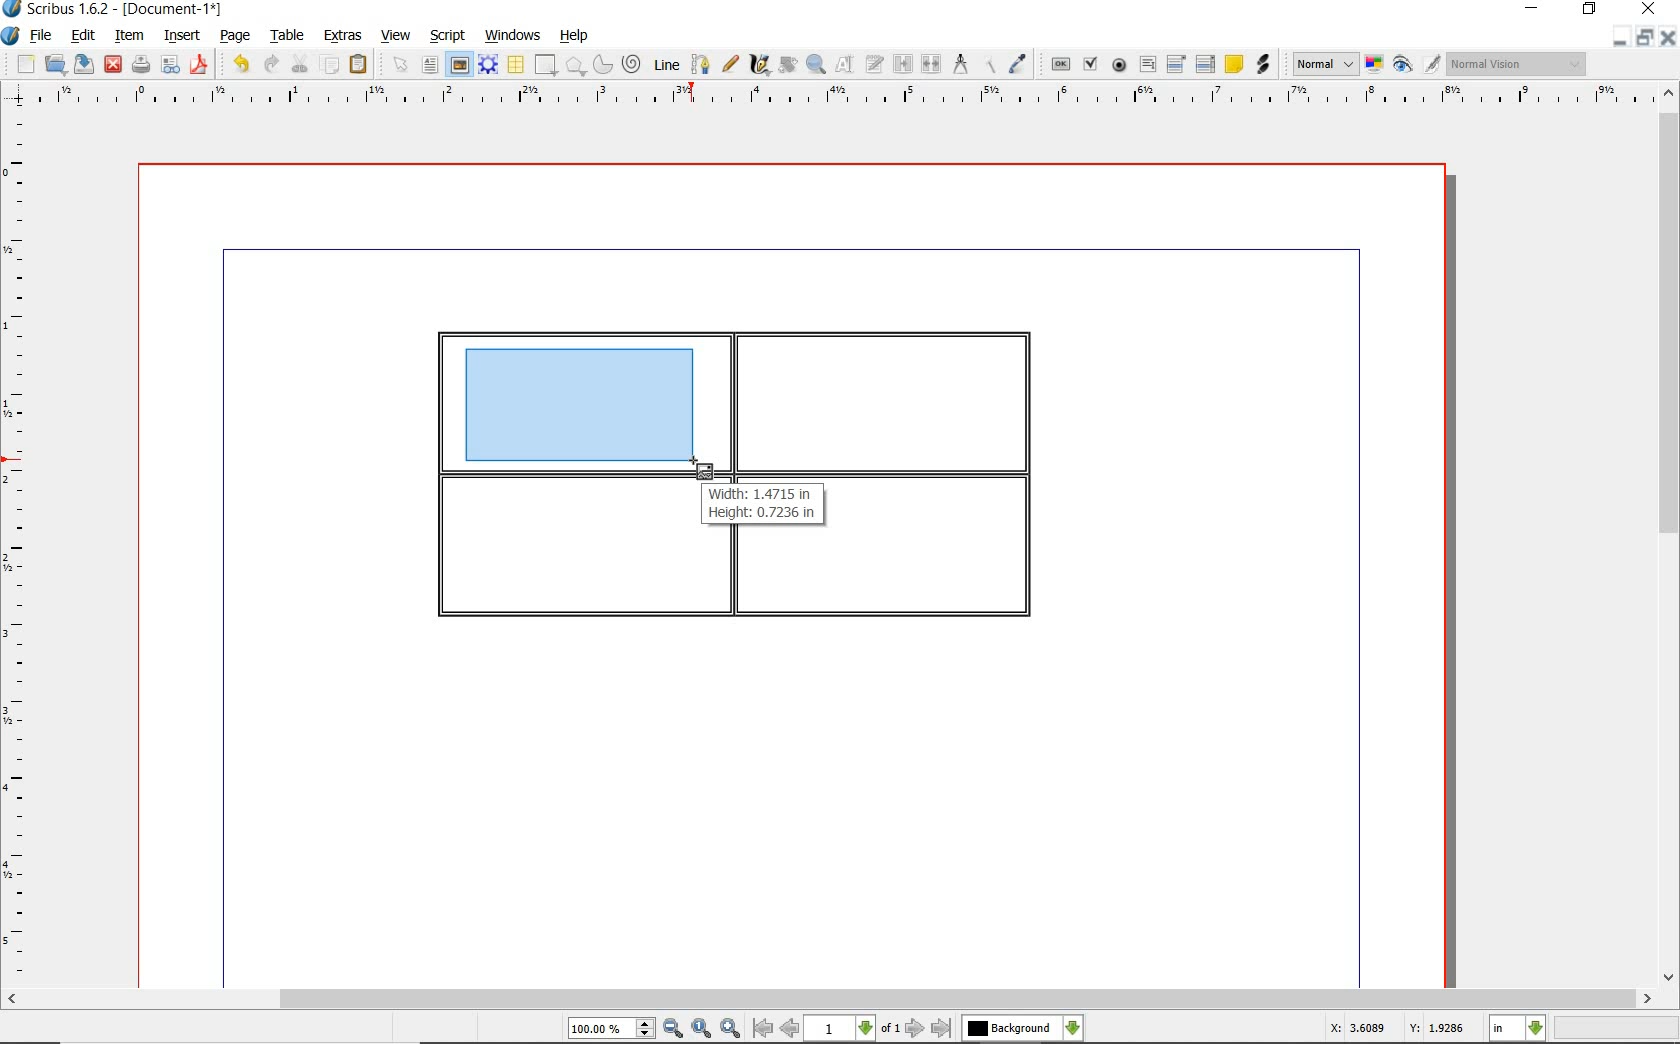 This screenshot has height=1044, width=1680. What do you see at coordinates (731, 1029) in the screenshot?
I see `zoom in` at bounding box center [731, 1029].